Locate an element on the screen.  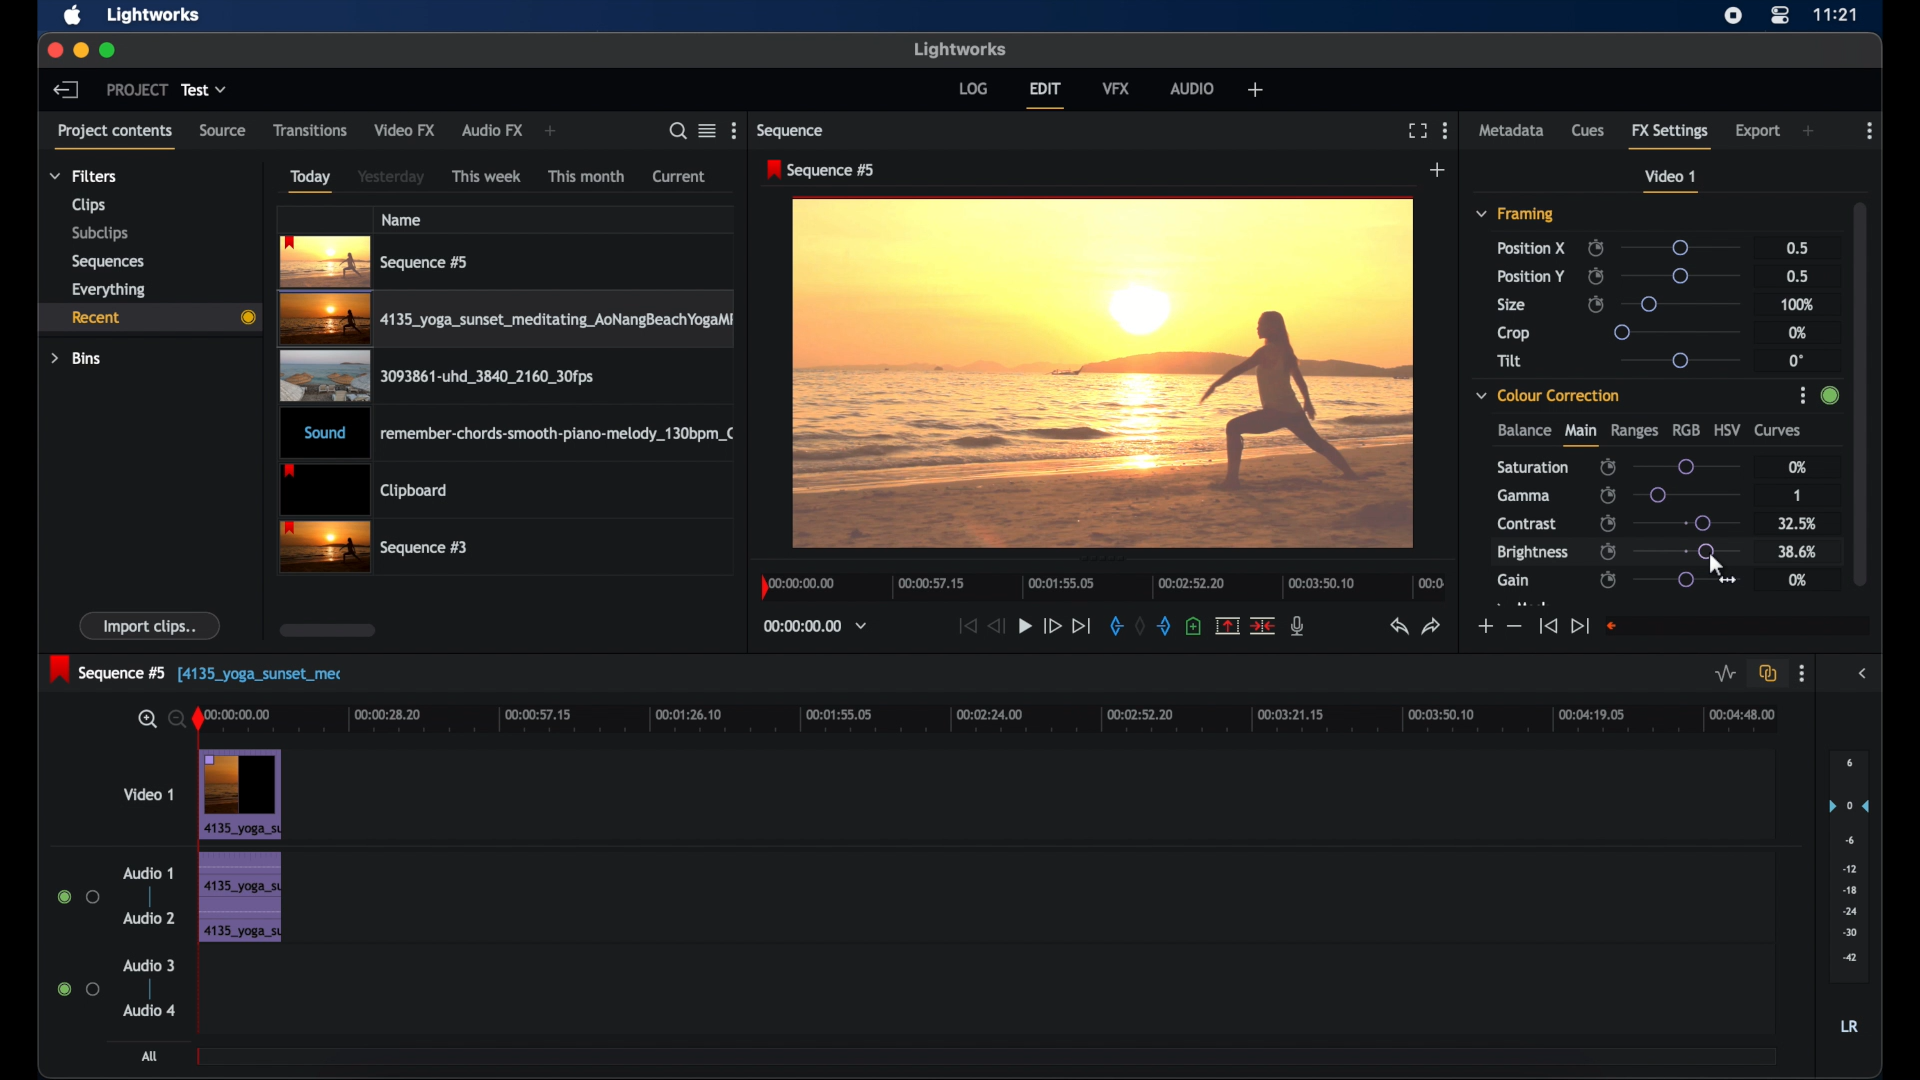
0 is located at coordinates (1796, 361).